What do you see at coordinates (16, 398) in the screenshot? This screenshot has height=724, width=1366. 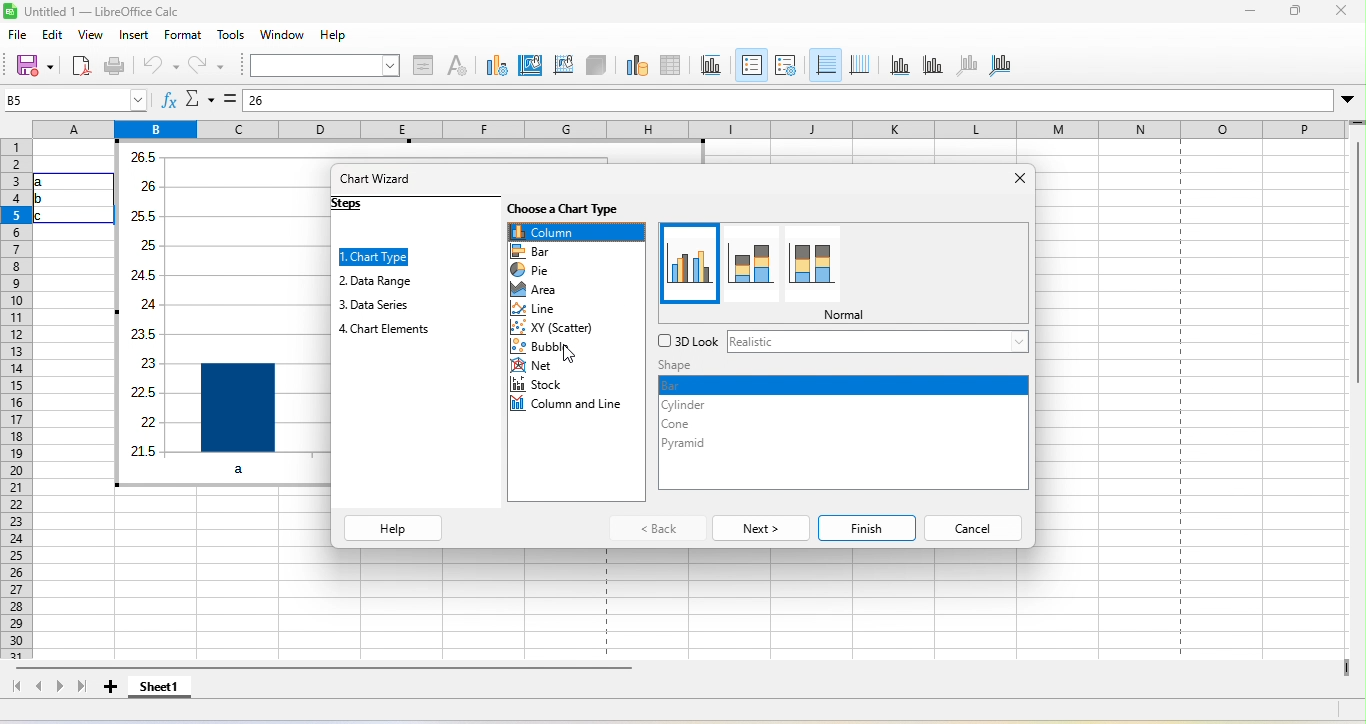 I see `row` at bounding box center [16, 398].